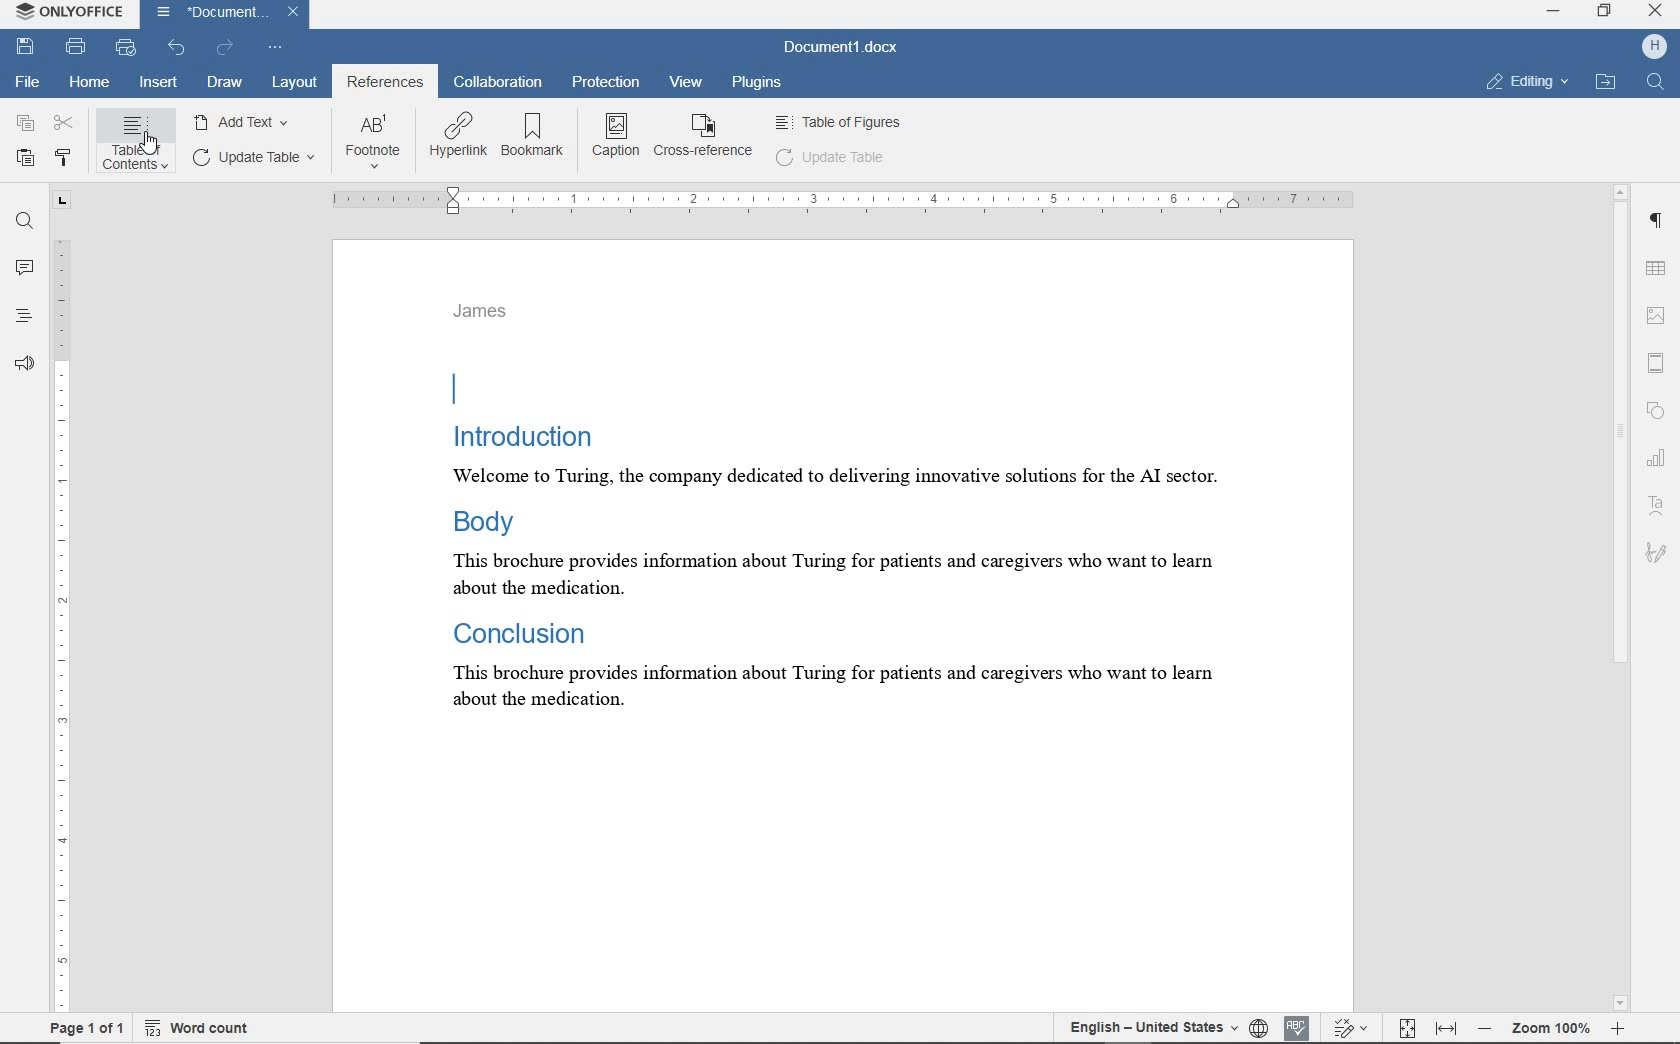  I want to click on cross reference, so click(704, 140).